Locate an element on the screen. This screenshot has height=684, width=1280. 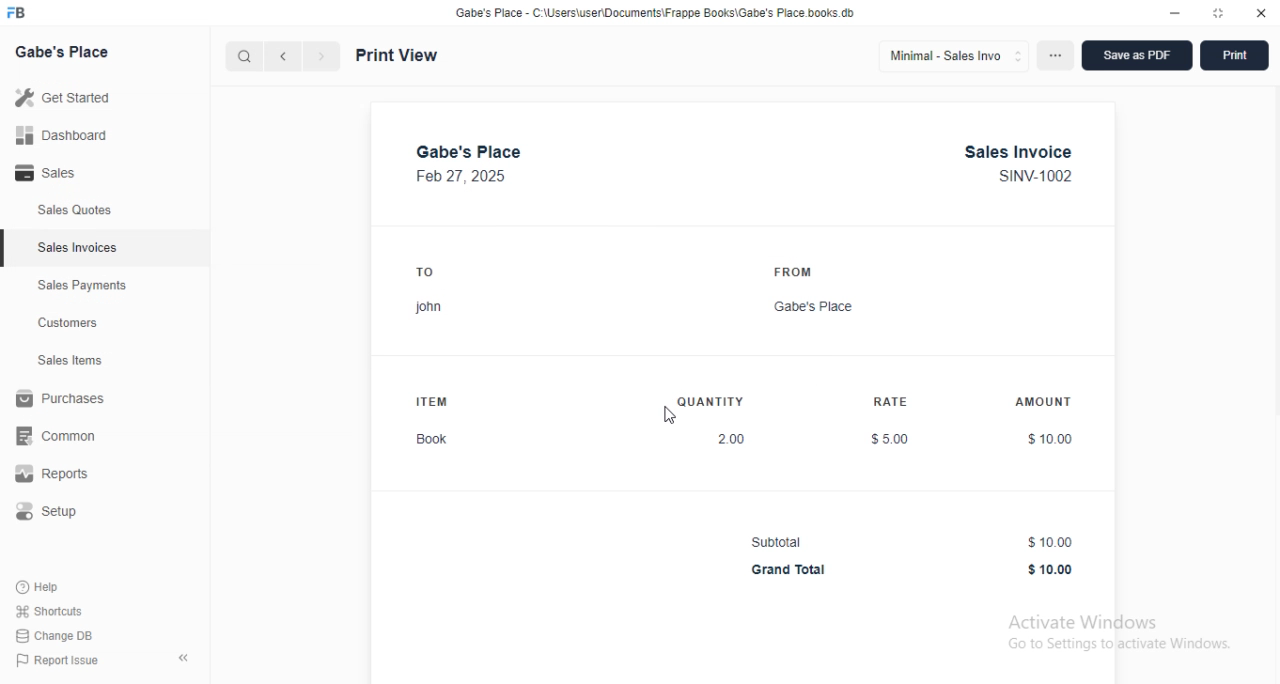
minimize is located at coordinates (1175, 13).